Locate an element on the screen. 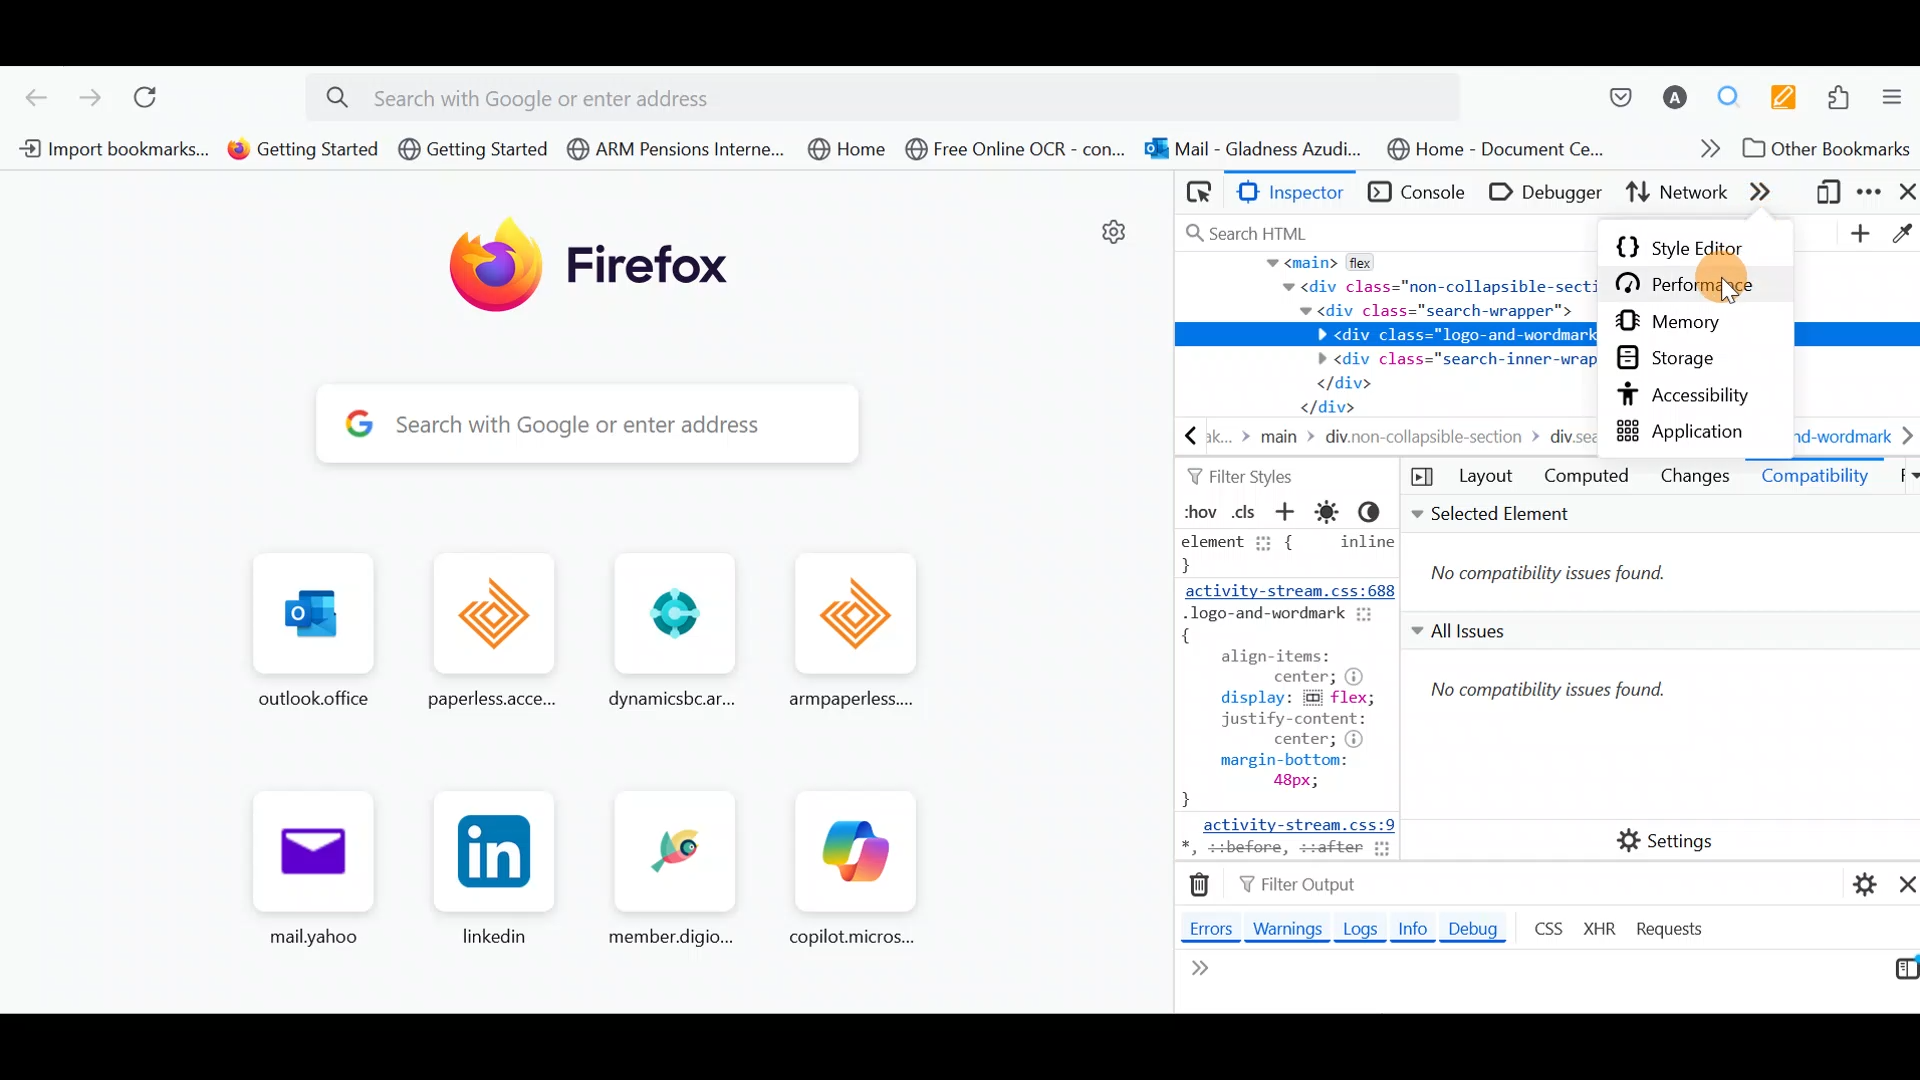  Search bar is located at coordinates (893, 94).